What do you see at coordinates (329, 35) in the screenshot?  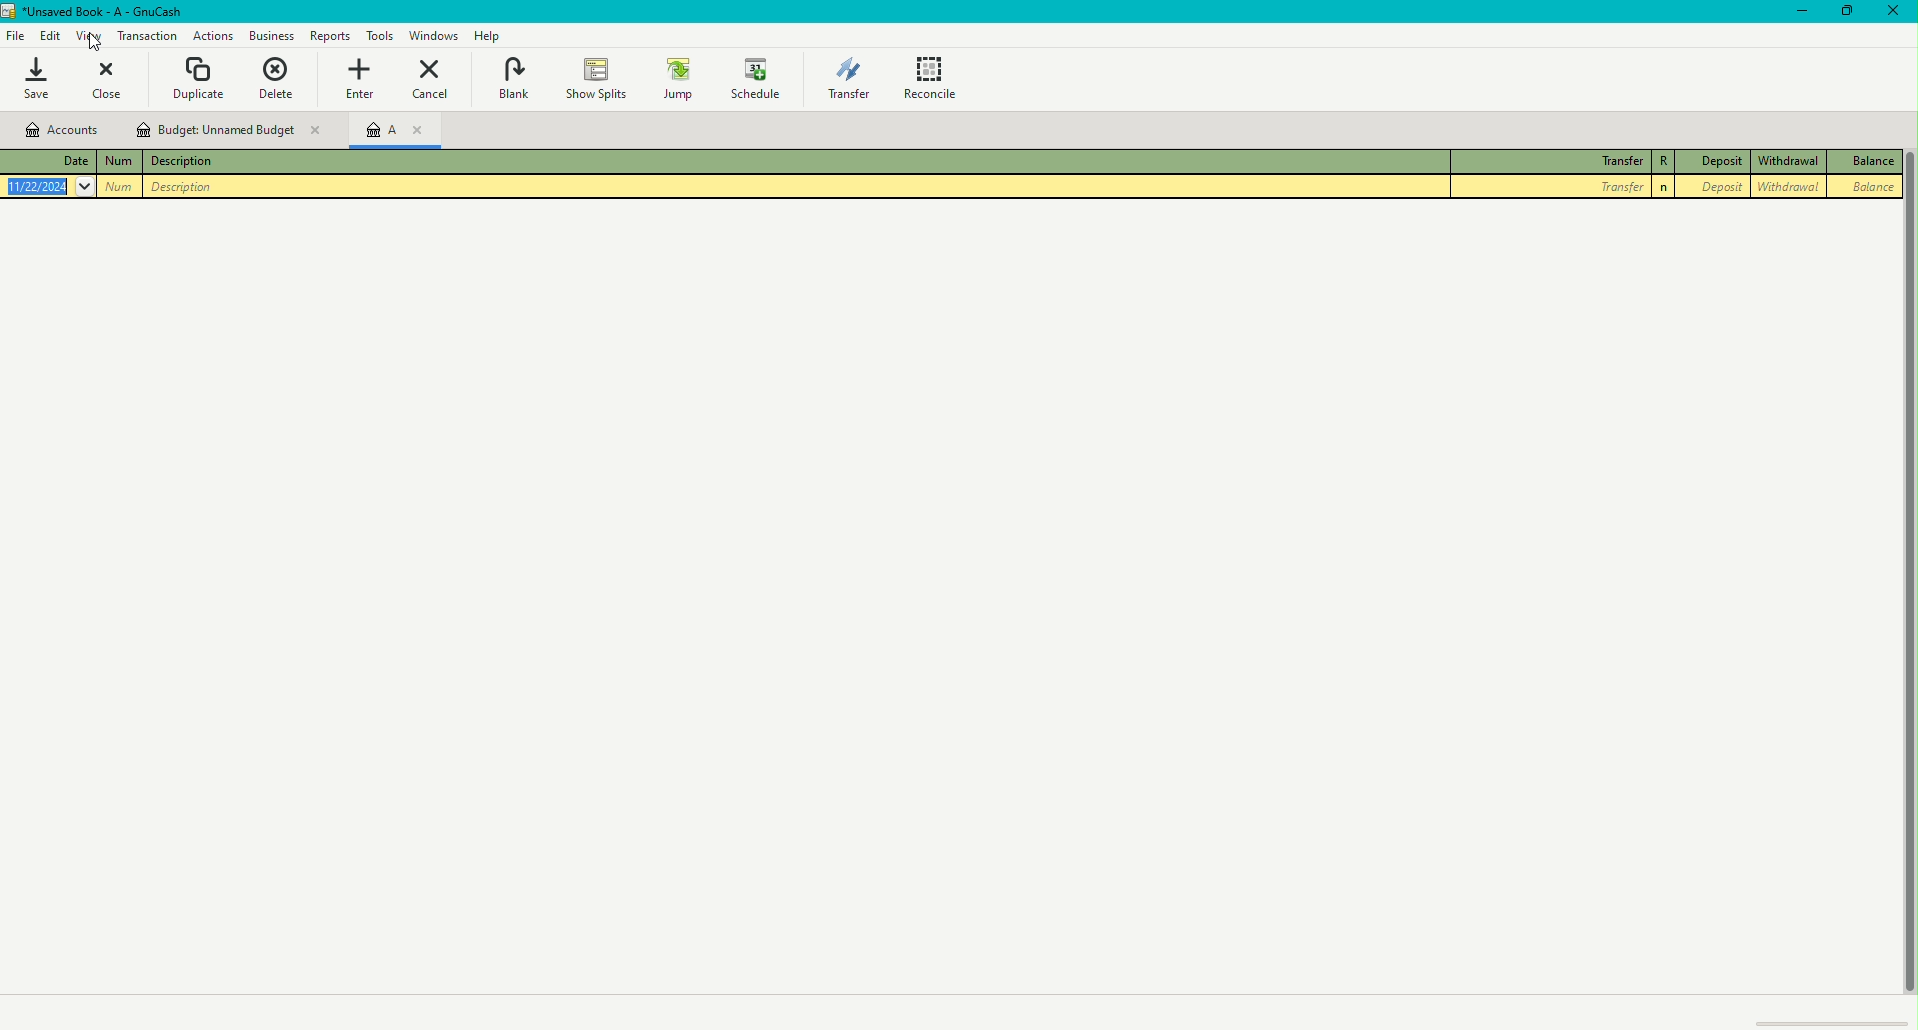 I see `Reports` at bounding box center [329, 35].